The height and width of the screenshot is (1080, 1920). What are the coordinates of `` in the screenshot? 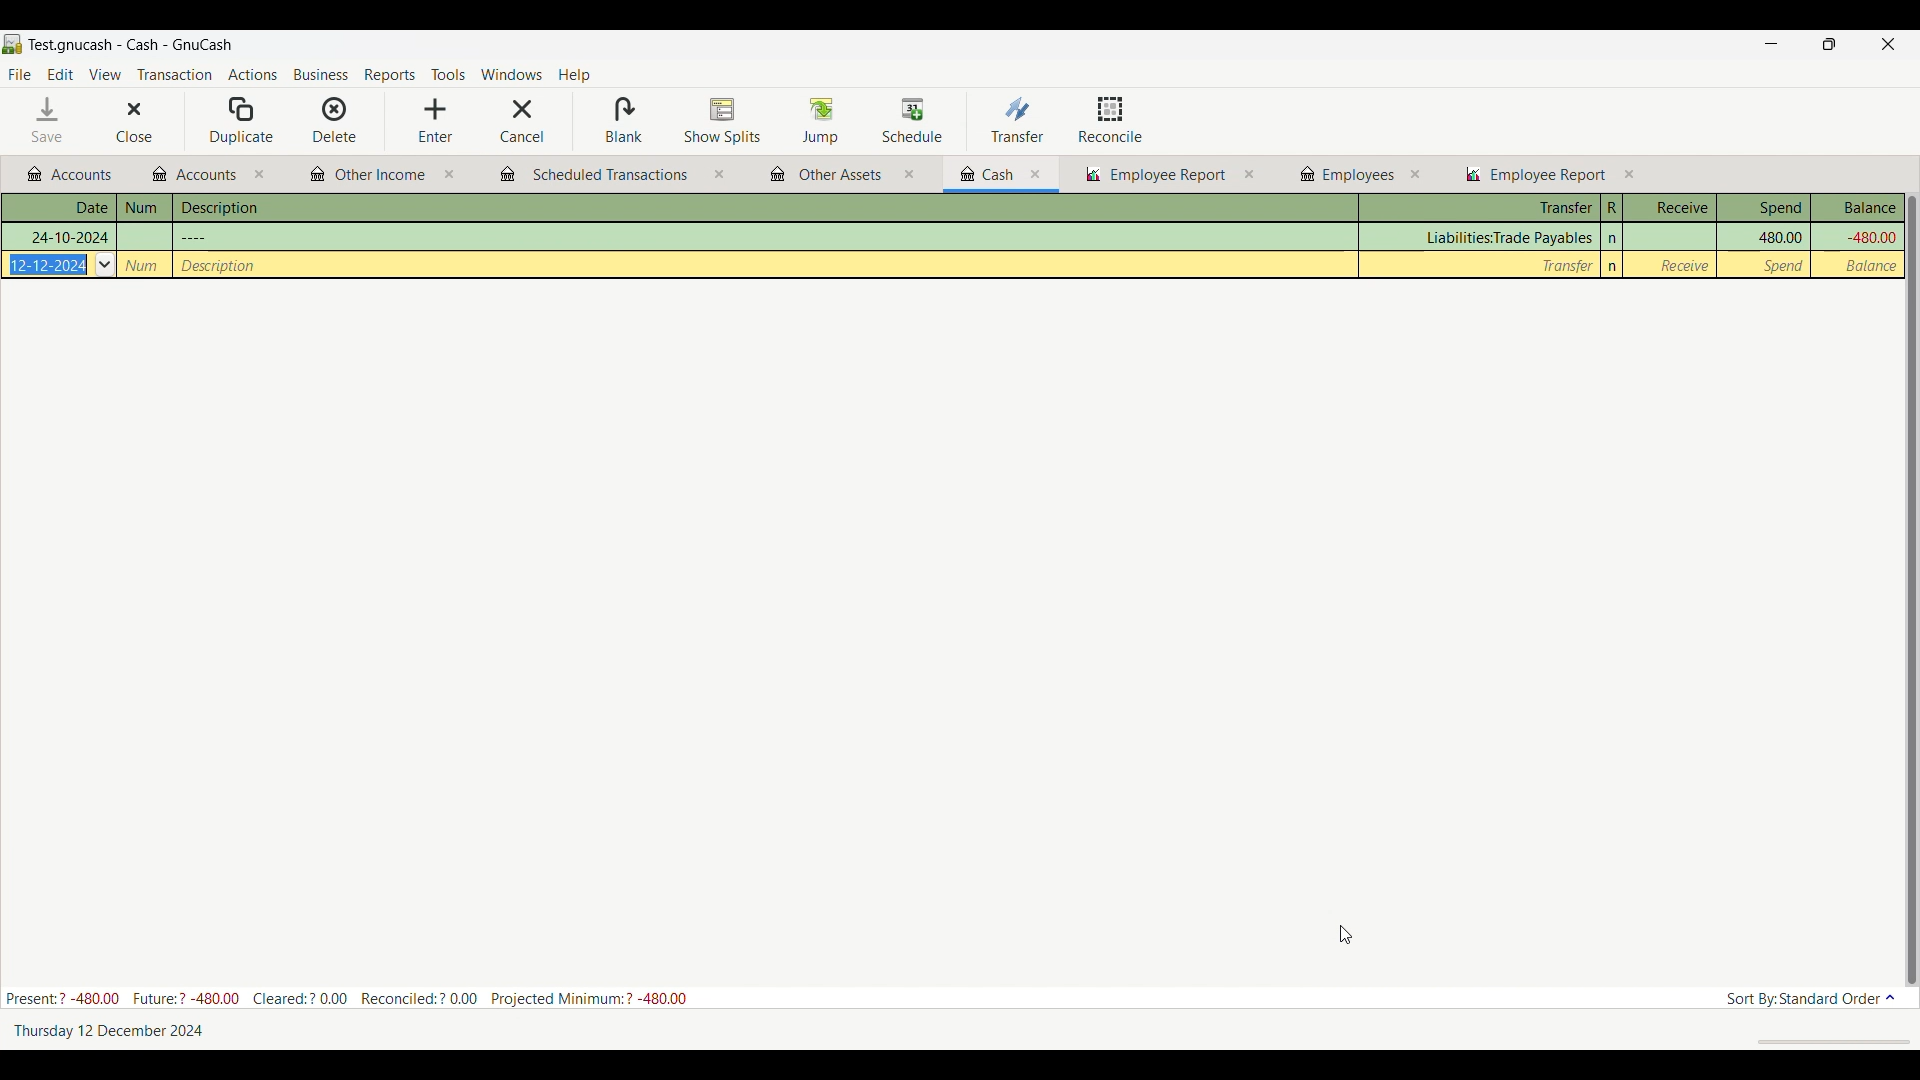 It's located at (220, 265).